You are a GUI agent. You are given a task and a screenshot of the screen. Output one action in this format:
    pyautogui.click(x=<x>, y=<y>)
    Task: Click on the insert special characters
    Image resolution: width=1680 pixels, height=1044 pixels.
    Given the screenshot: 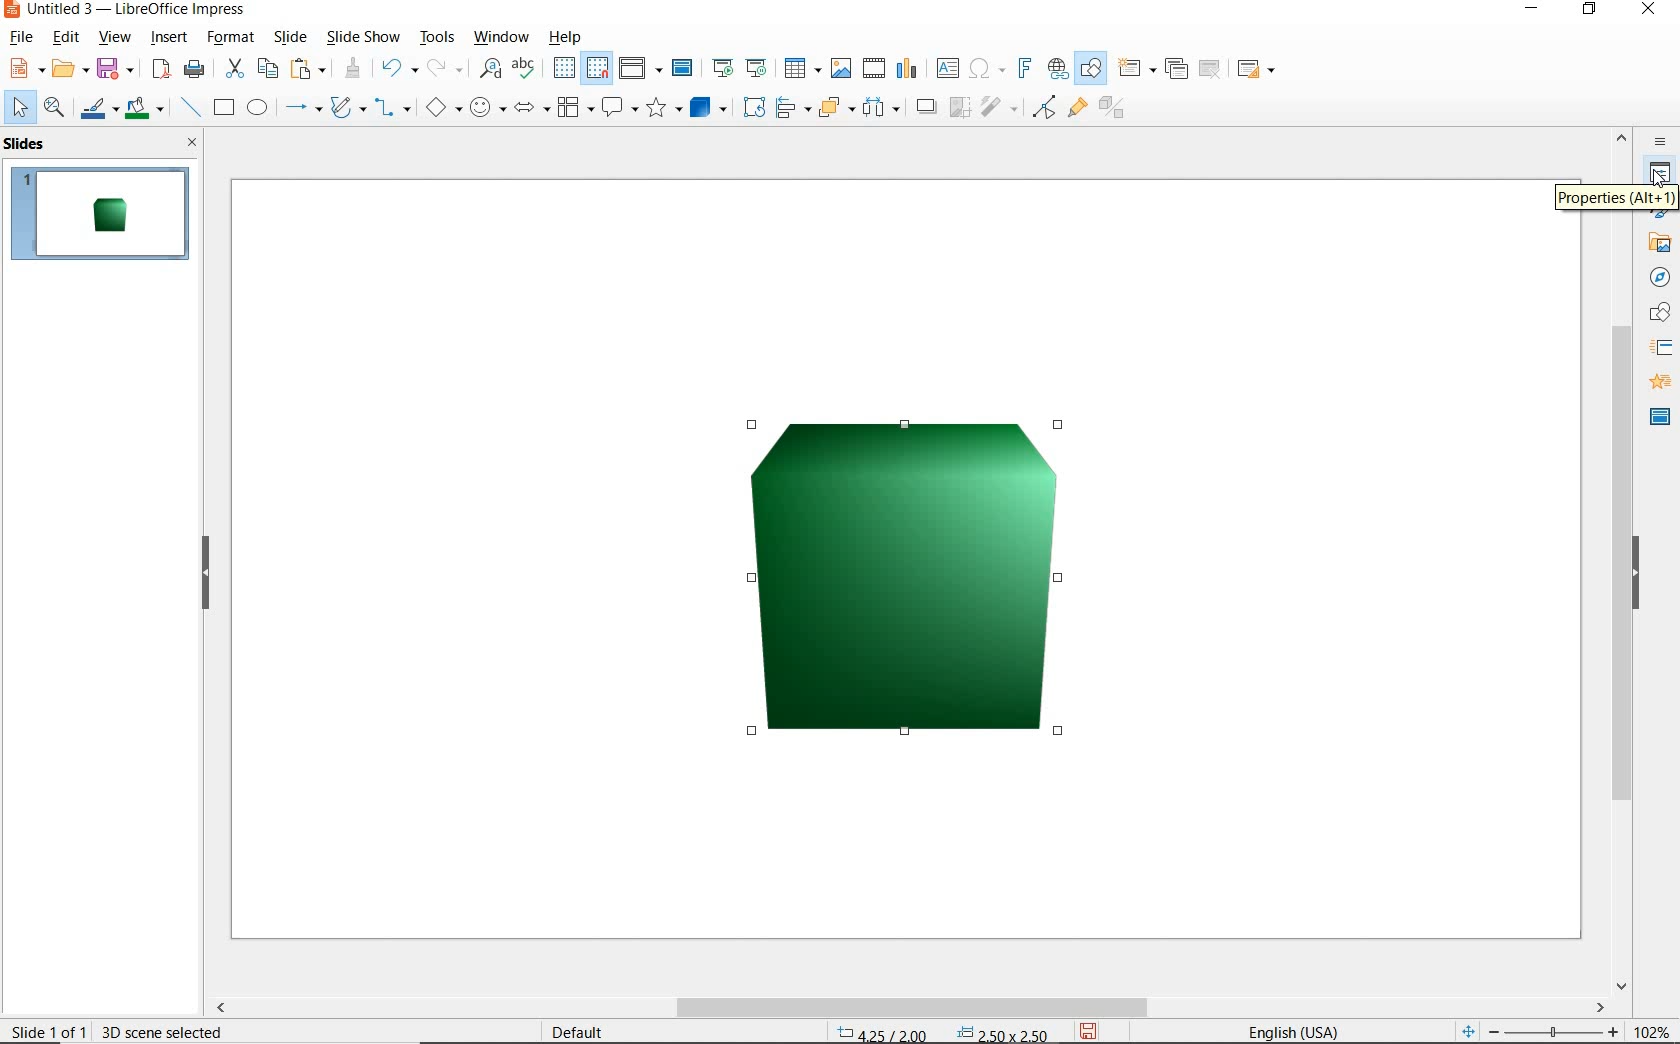 What is the action you would take?
    pyautogui.click(x=988, y=69)
    